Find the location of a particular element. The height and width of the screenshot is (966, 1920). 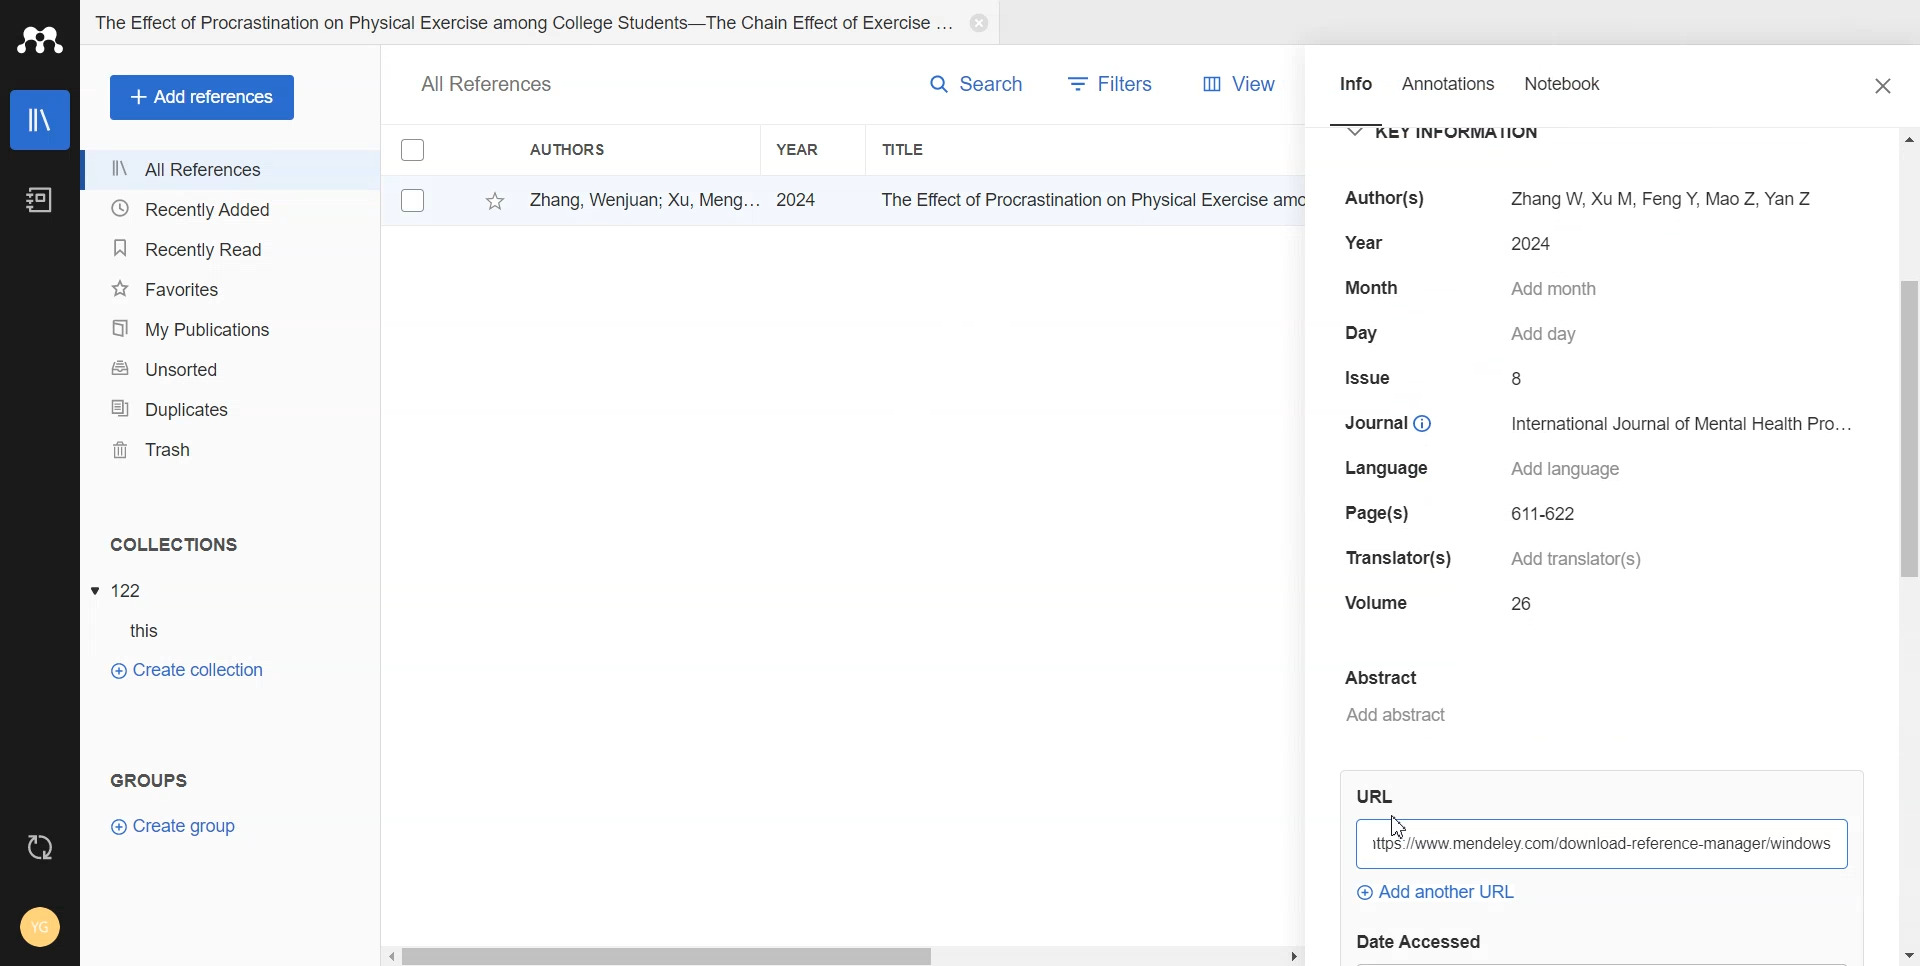

Author(s) Zhang W, XuM, FengY, Mao Z, Yan Z is located at coordinates (1570, 197).